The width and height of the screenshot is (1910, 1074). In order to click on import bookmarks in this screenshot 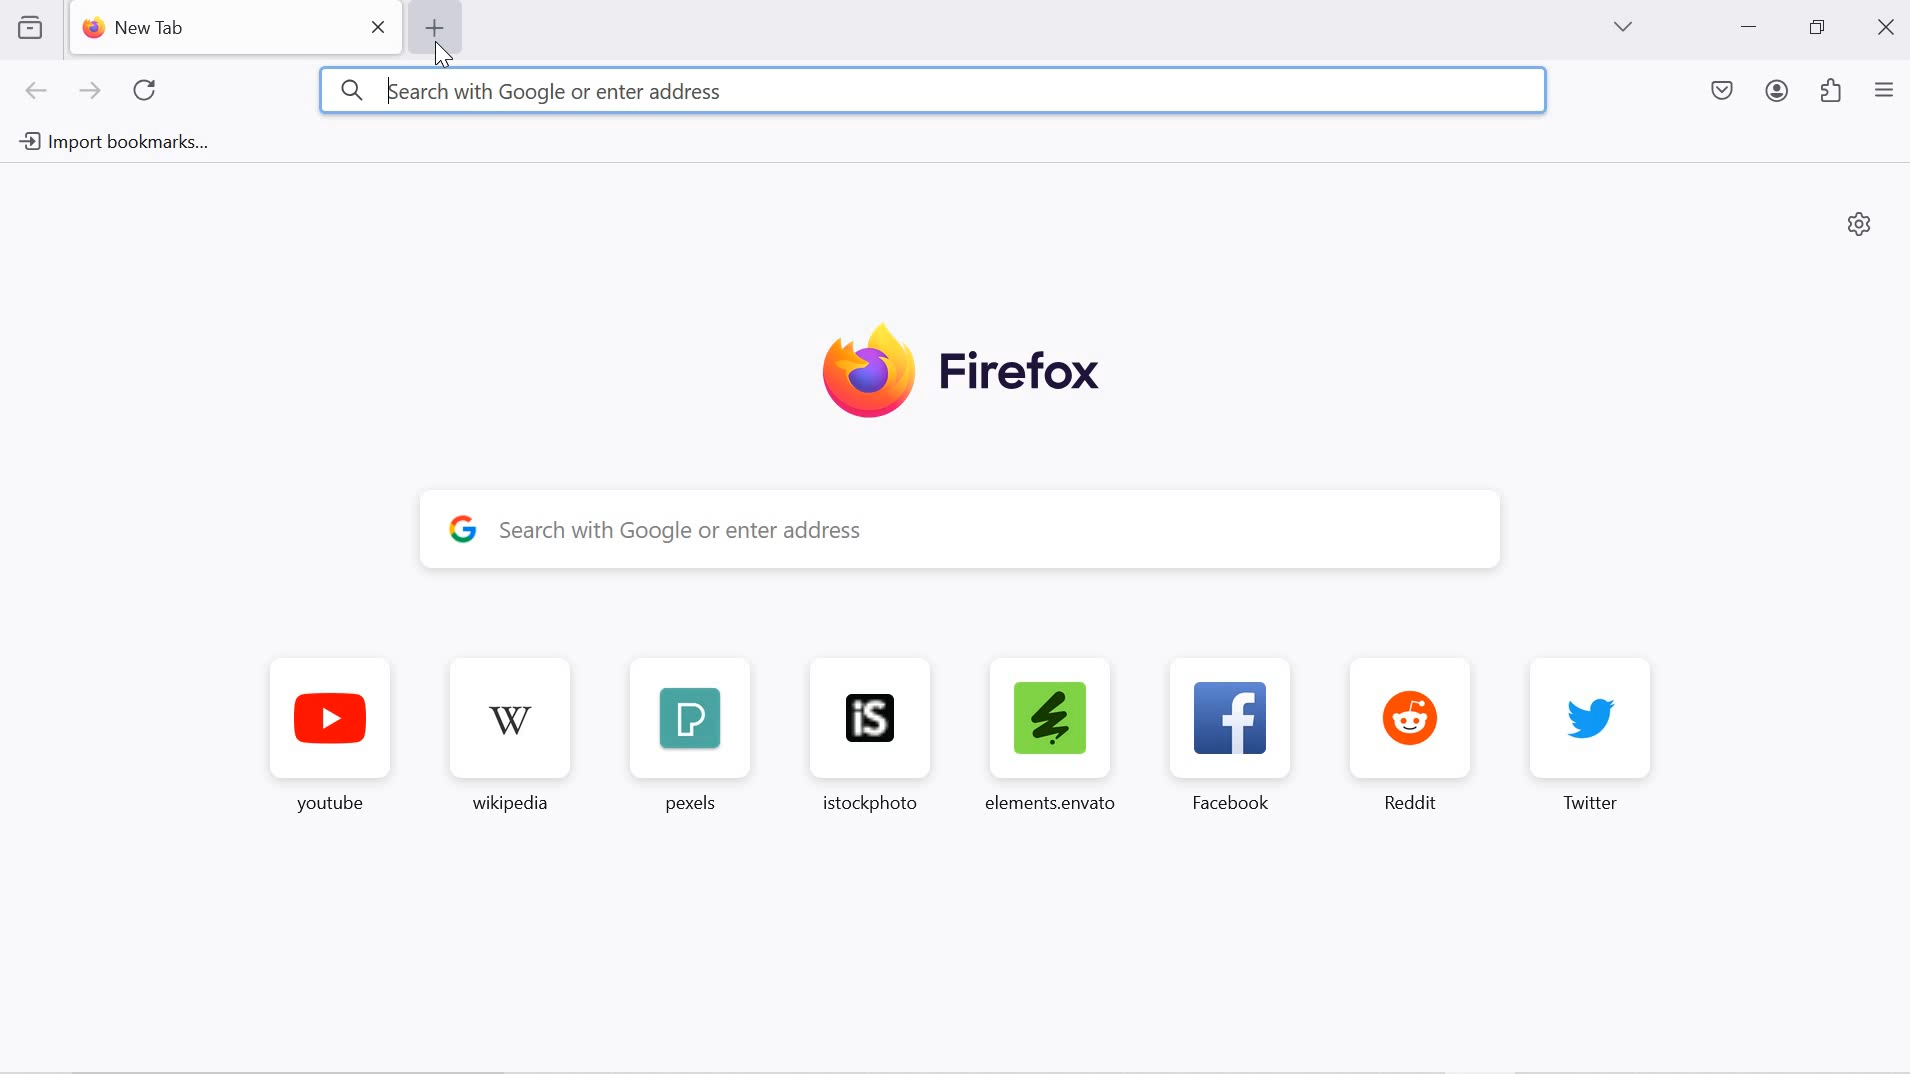, I will do `click(112, 139)`.